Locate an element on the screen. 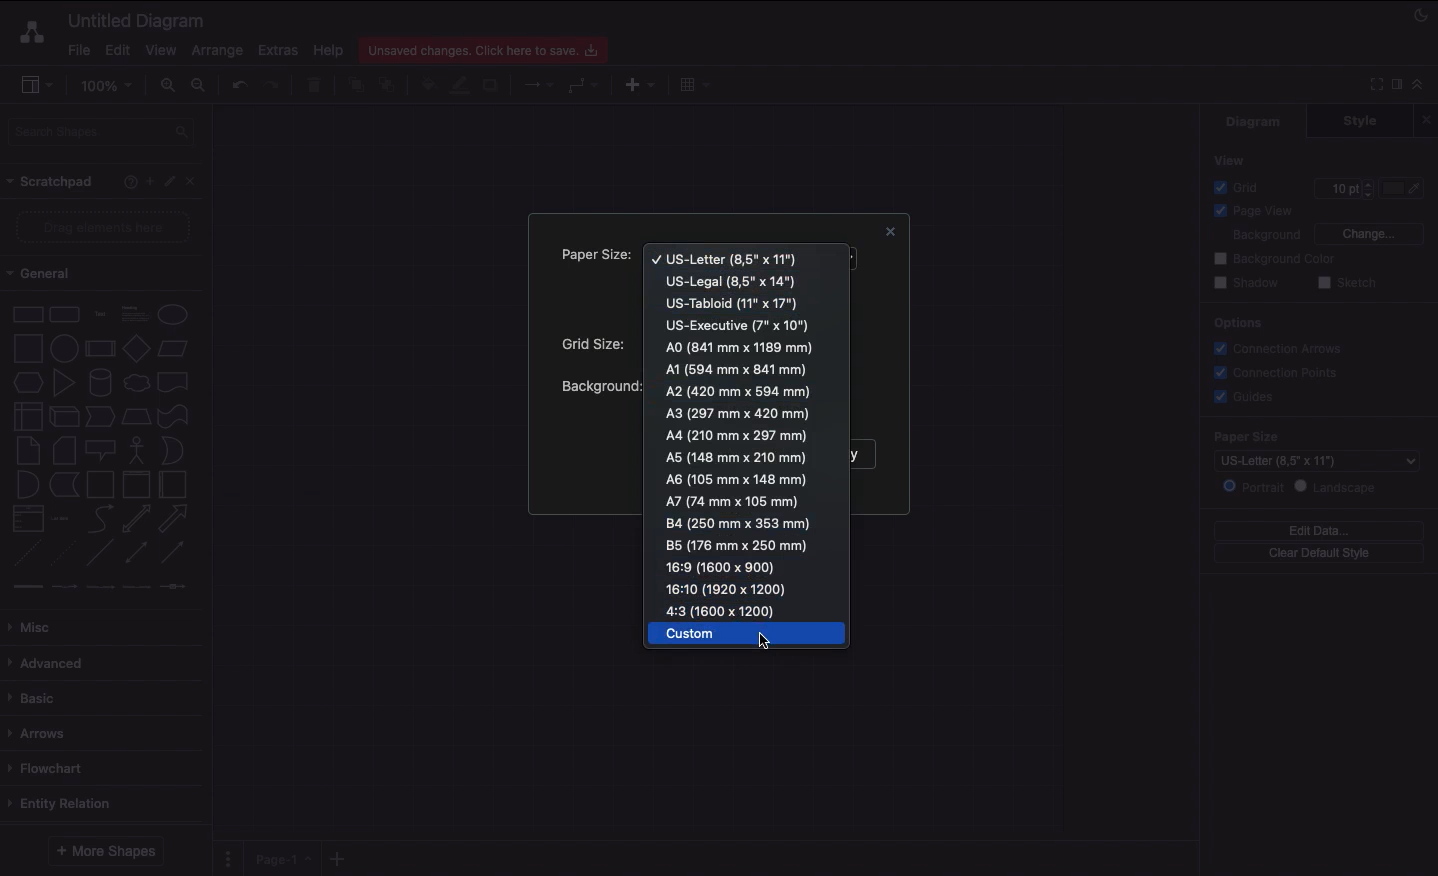 This screenshot has width=1438, height=876. 16:10 is located at coordinates (728, 588).